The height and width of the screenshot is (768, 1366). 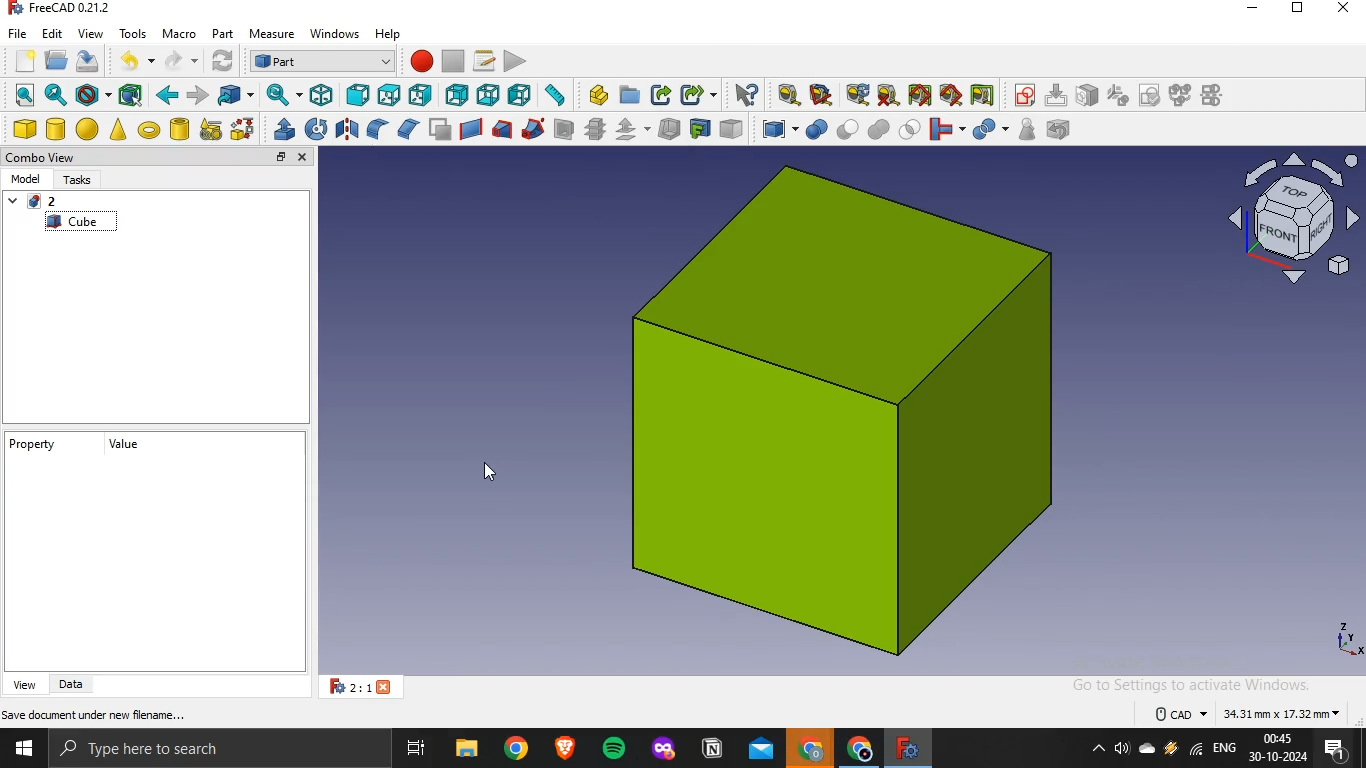 What do you see at coordinates (629, 96) in the screenshot?
I see `create folder` at bounding box center [629, 96].